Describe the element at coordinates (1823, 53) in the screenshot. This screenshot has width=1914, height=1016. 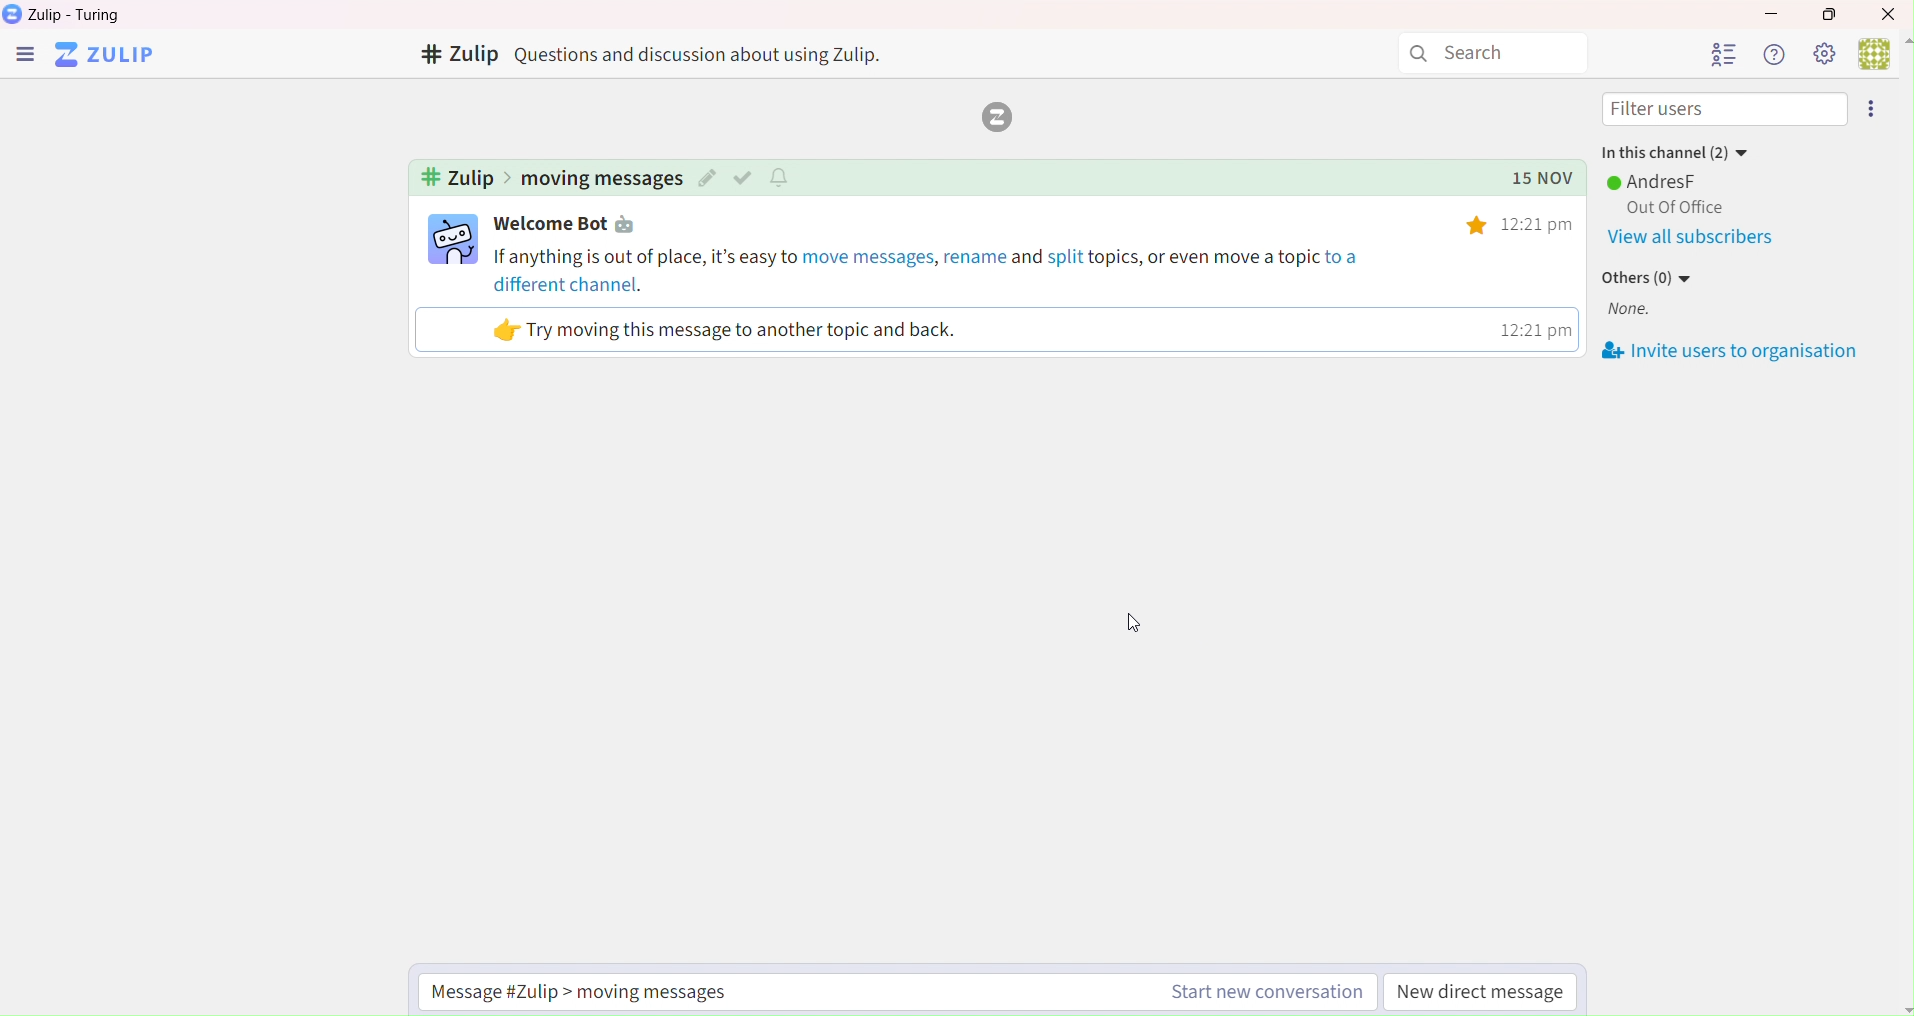
I see `Settings` at that location.